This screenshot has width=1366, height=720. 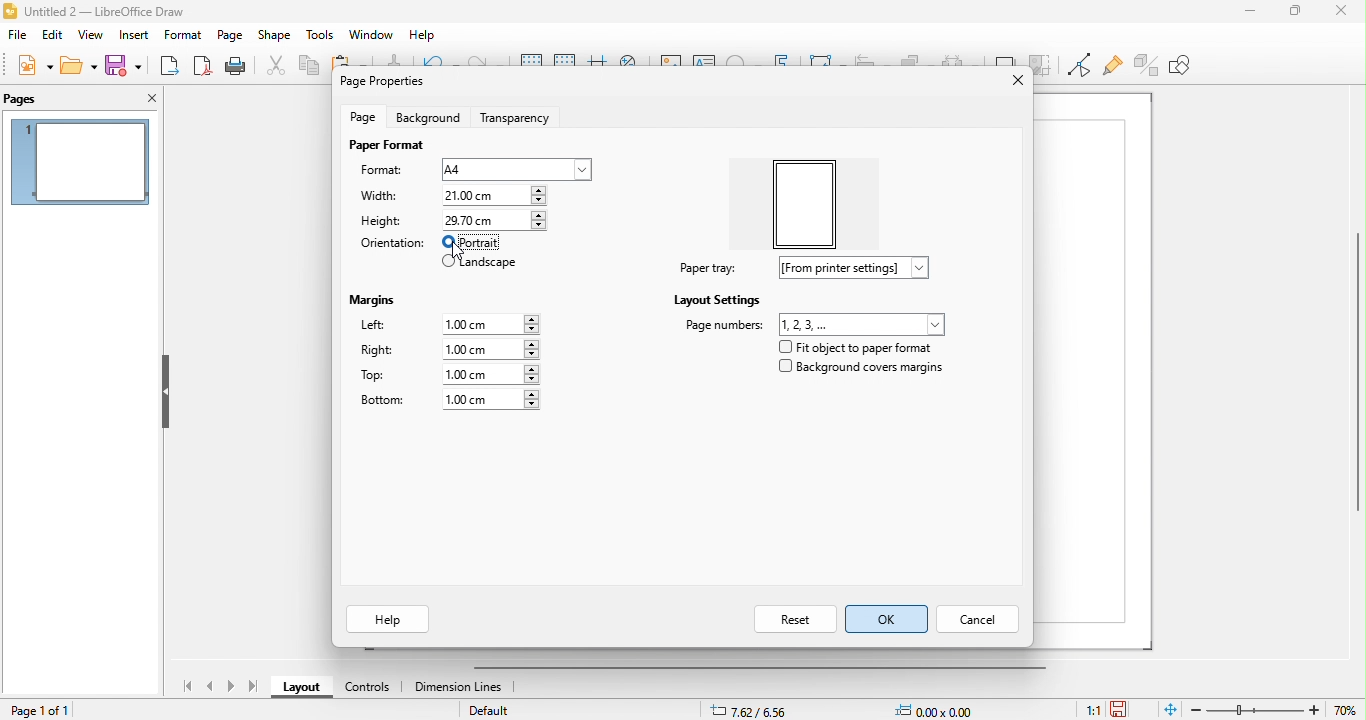 I want to click on help, so click(x=424, y=36).